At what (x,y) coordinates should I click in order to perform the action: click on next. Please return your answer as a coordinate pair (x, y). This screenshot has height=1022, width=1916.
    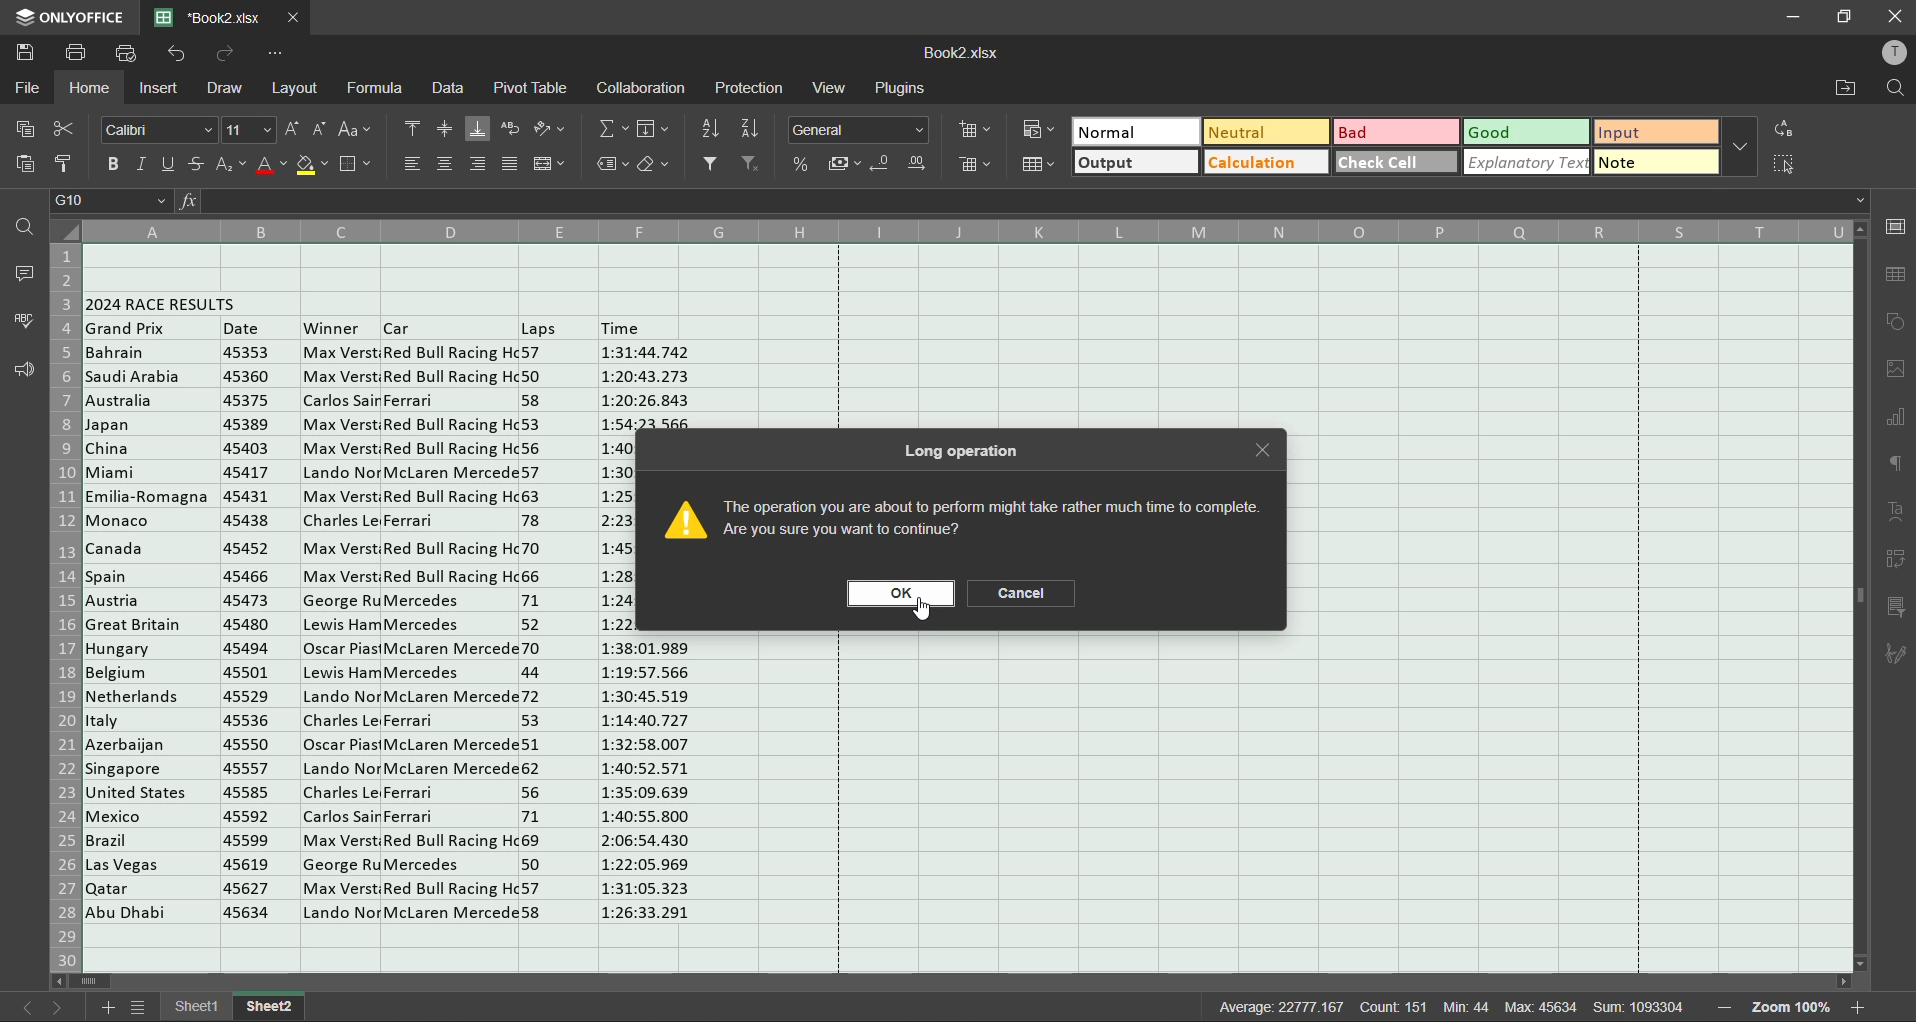
    Looking at the image, I should click on (59, 1007).